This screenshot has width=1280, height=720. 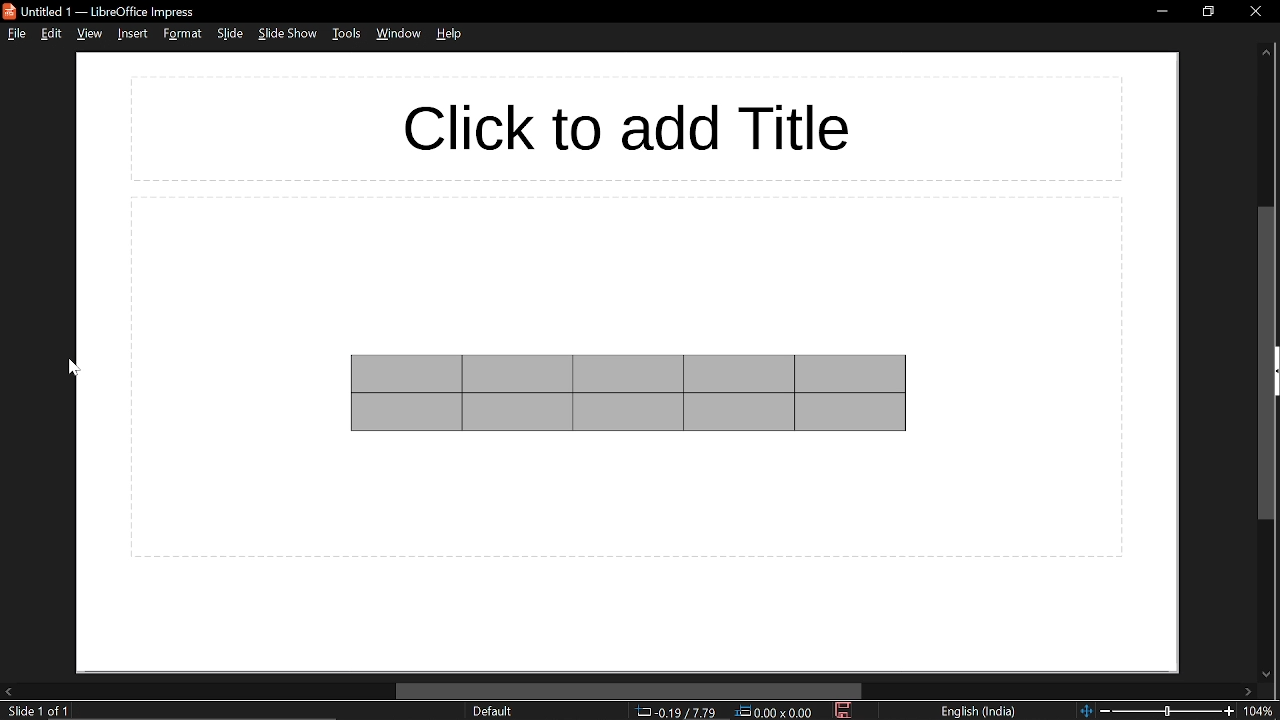 I want to click on help, so click(x=451, y=34).